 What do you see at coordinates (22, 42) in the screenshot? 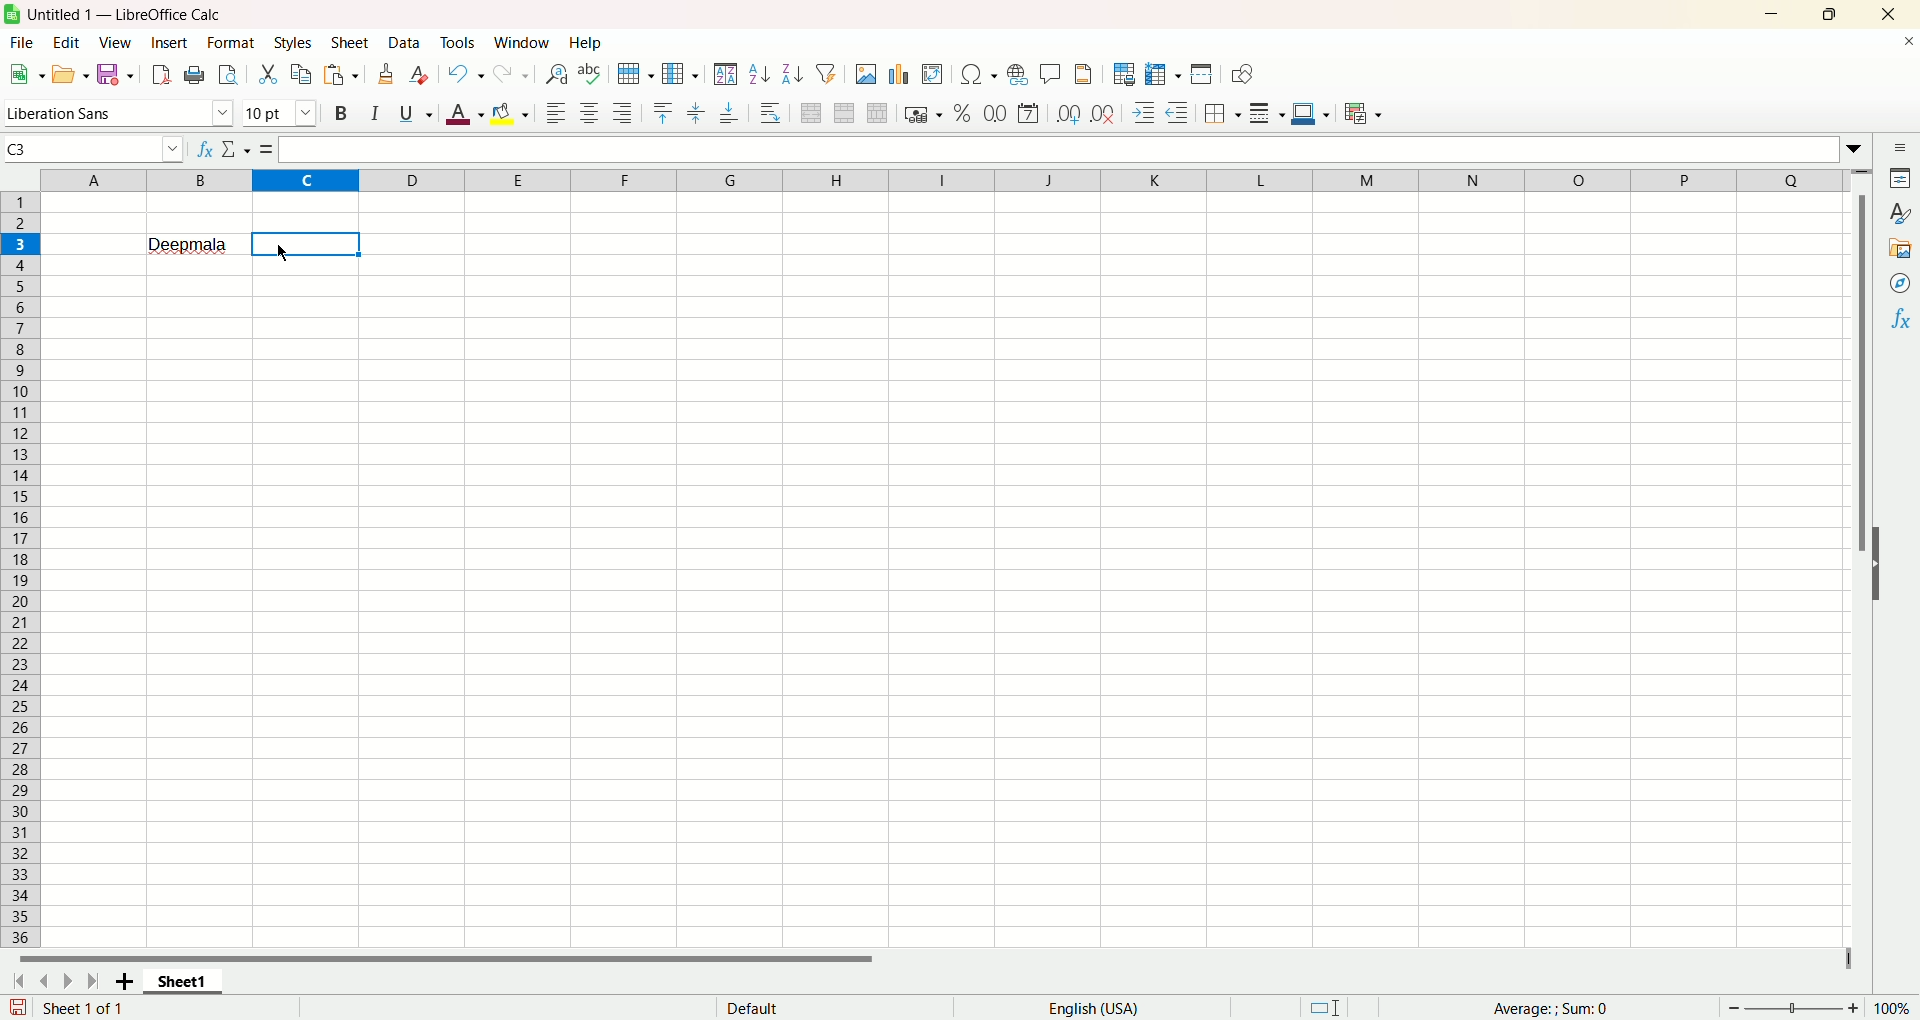
I see `File` at bounding box center [22, 42].